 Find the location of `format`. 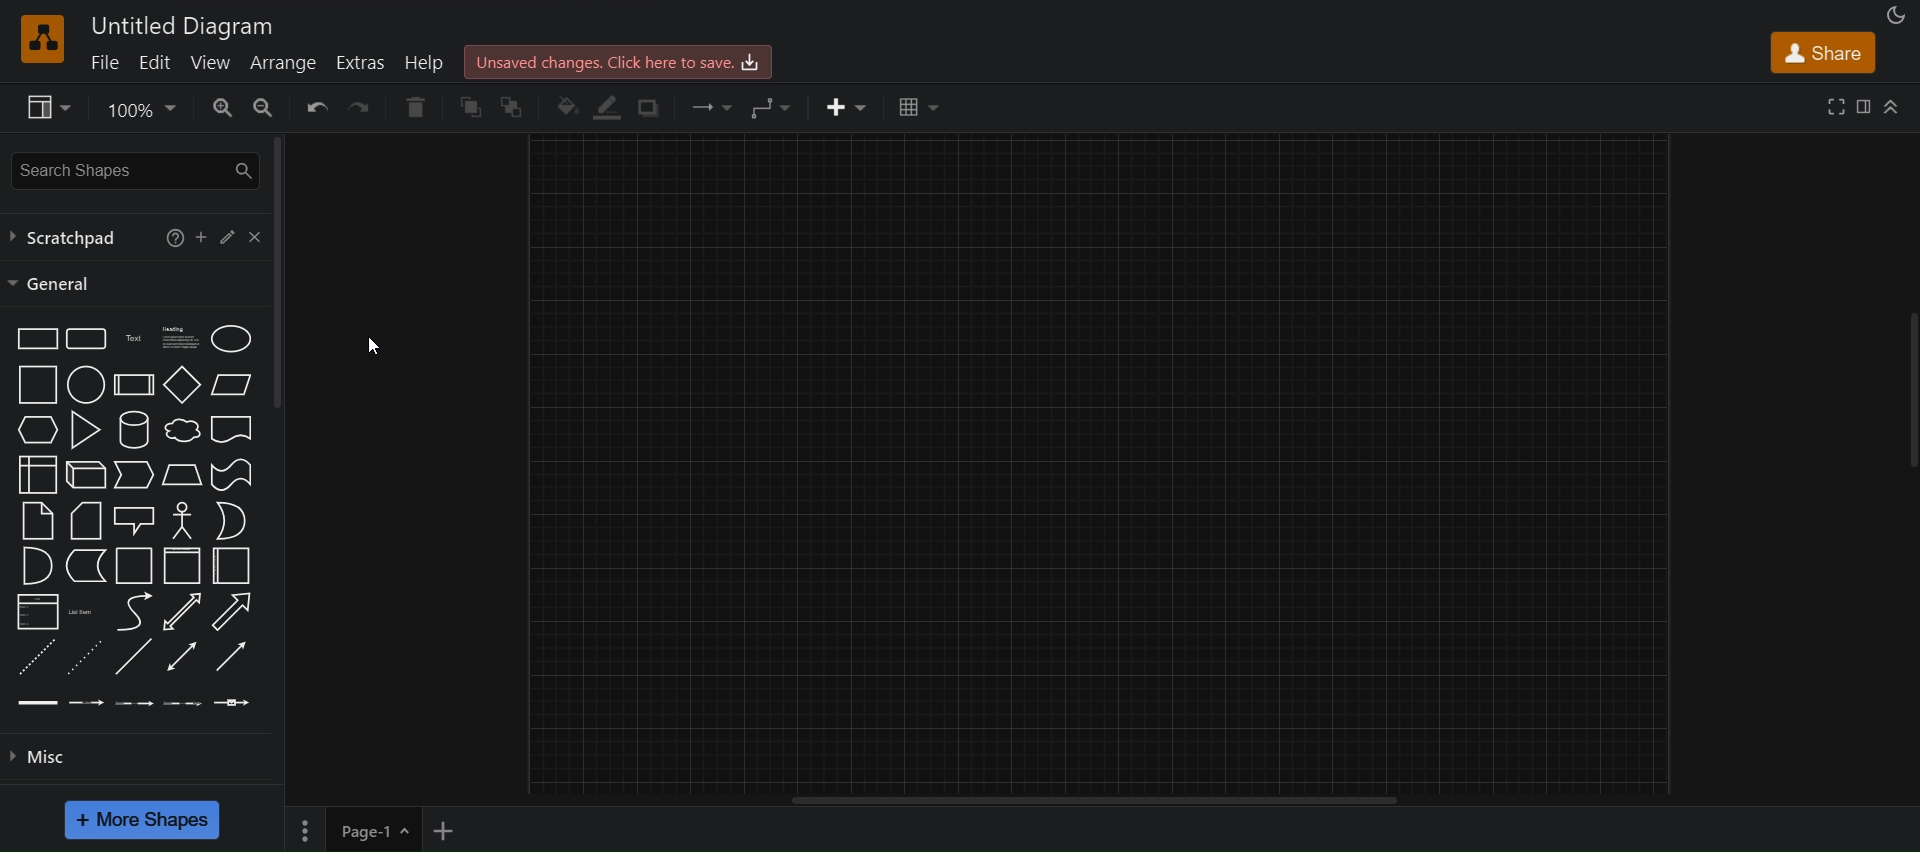

format is located at coordinates (1864, 106).